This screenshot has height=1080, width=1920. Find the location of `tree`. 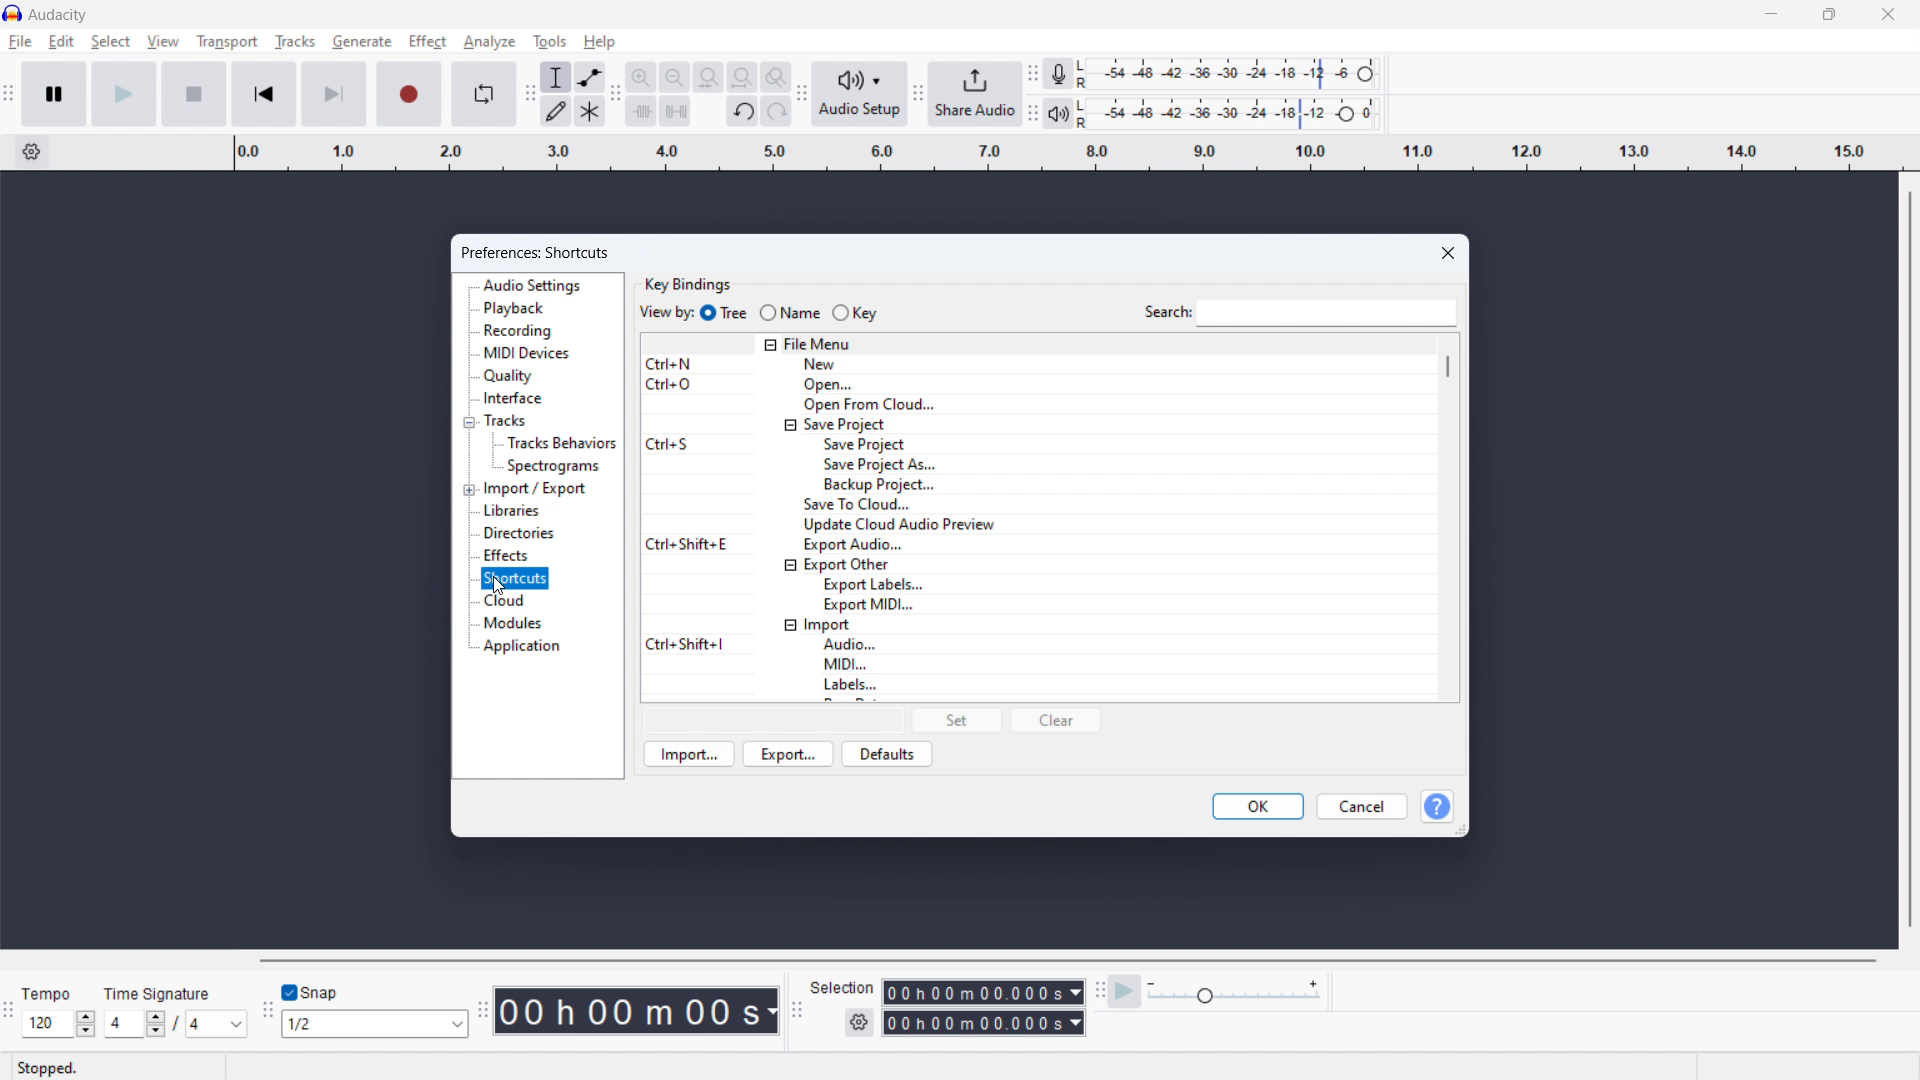

tree is located at coordinates (725, 312).